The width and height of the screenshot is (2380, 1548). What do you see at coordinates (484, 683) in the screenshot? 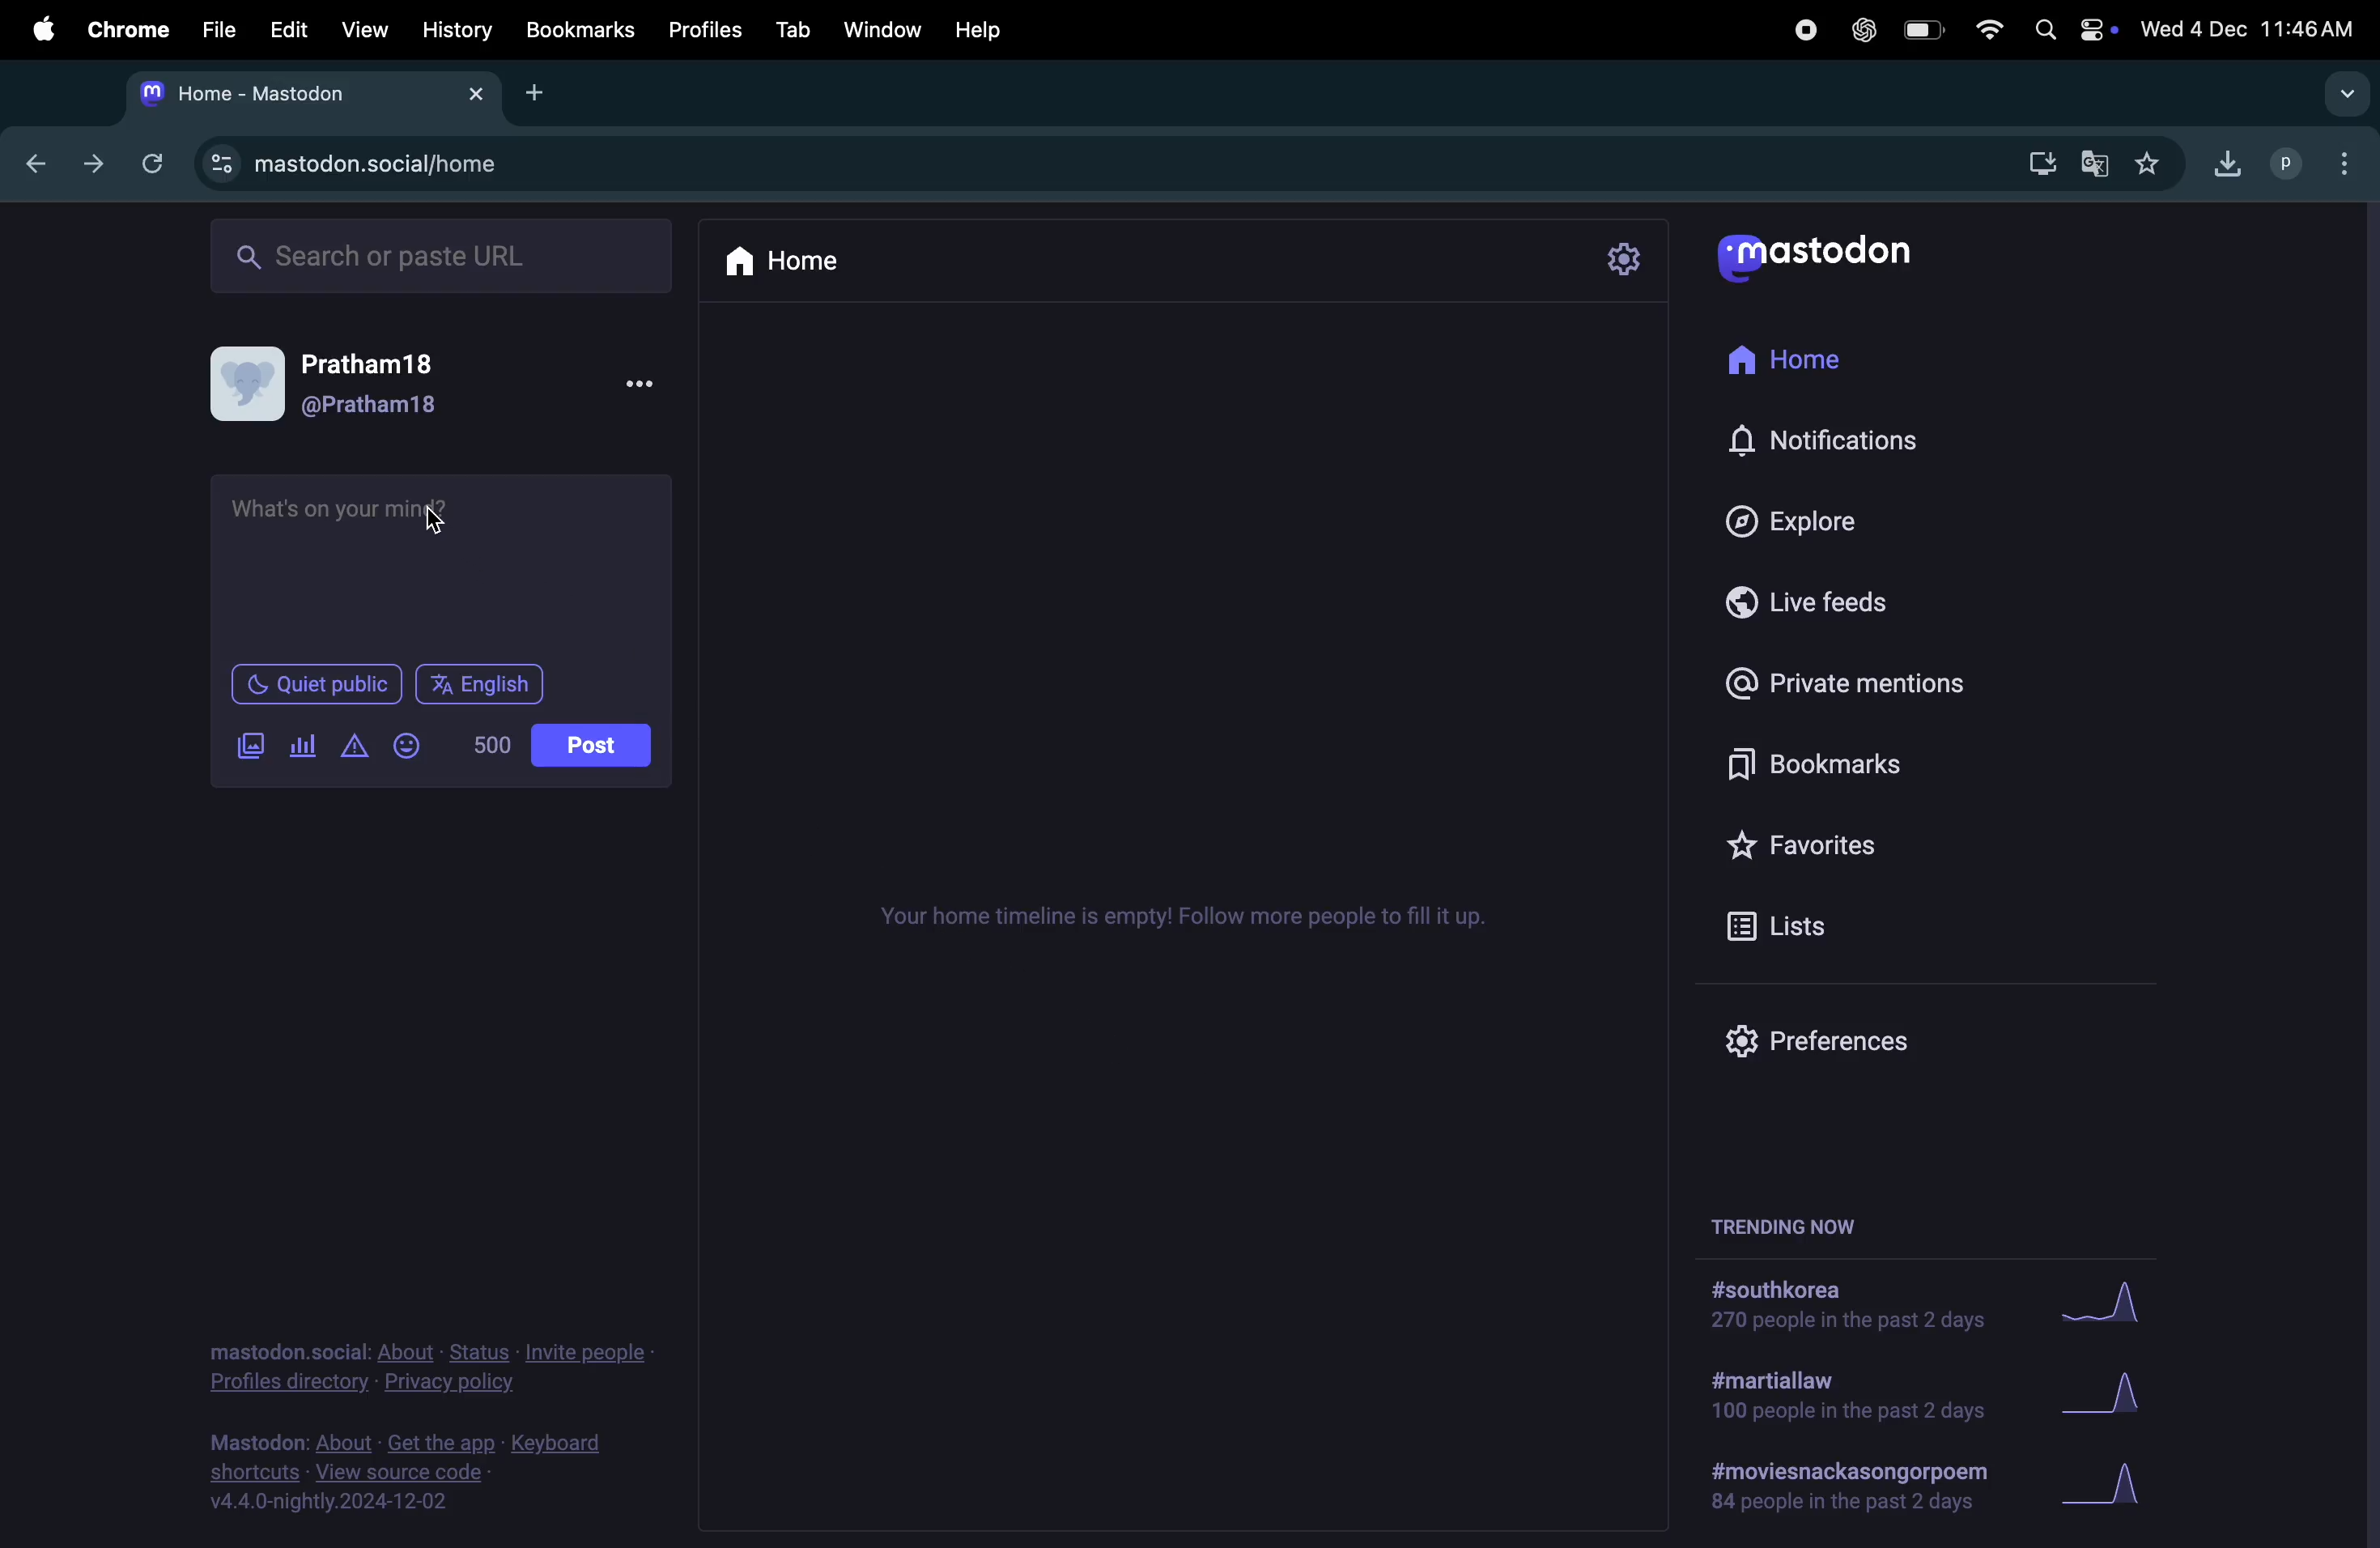
I see `English` at bounding box center [484, 683].